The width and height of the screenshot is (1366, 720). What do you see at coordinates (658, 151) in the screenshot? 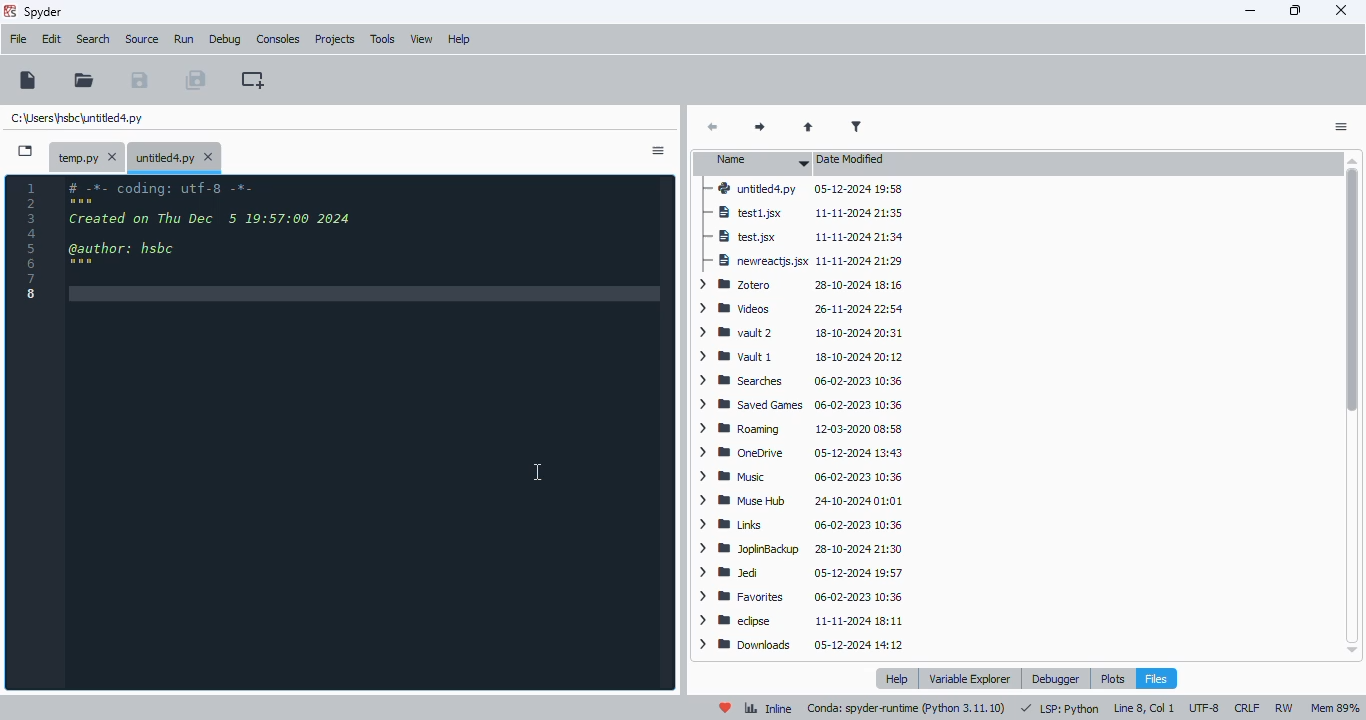
I see `options` at bounding box center [658, 151].